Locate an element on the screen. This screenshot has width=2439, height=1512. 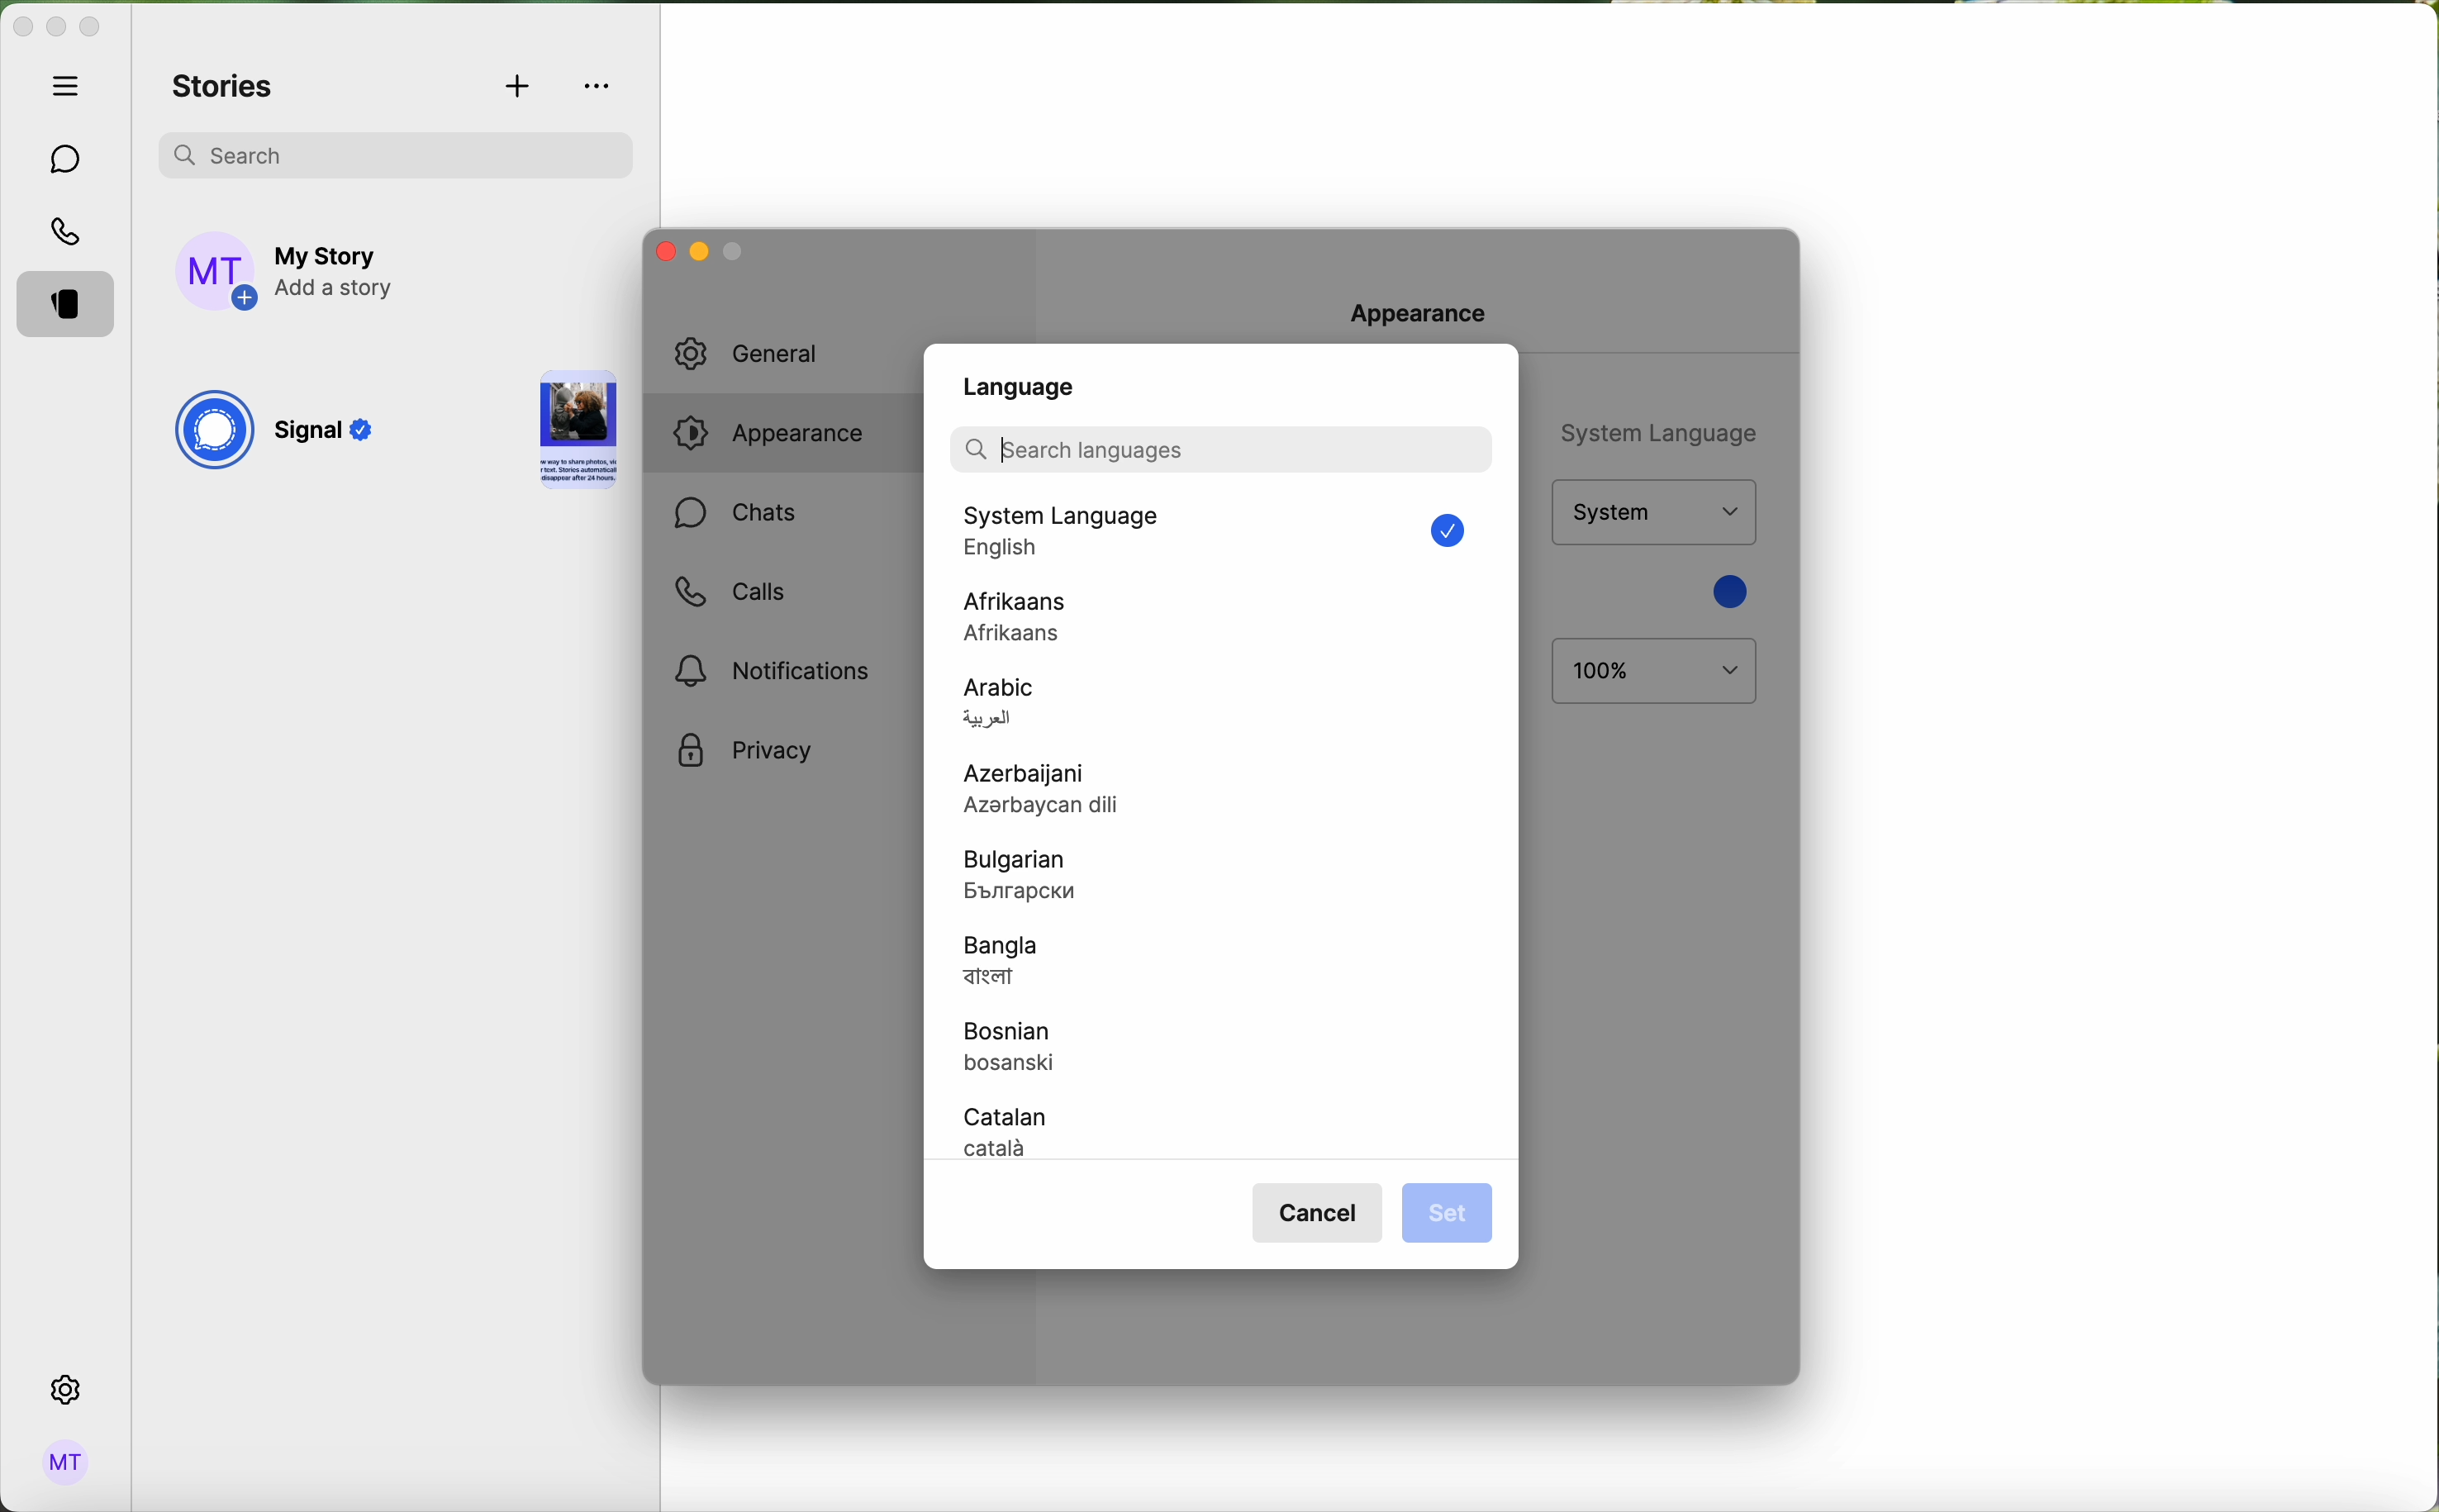
Signal is located at coordinates (329, 435).